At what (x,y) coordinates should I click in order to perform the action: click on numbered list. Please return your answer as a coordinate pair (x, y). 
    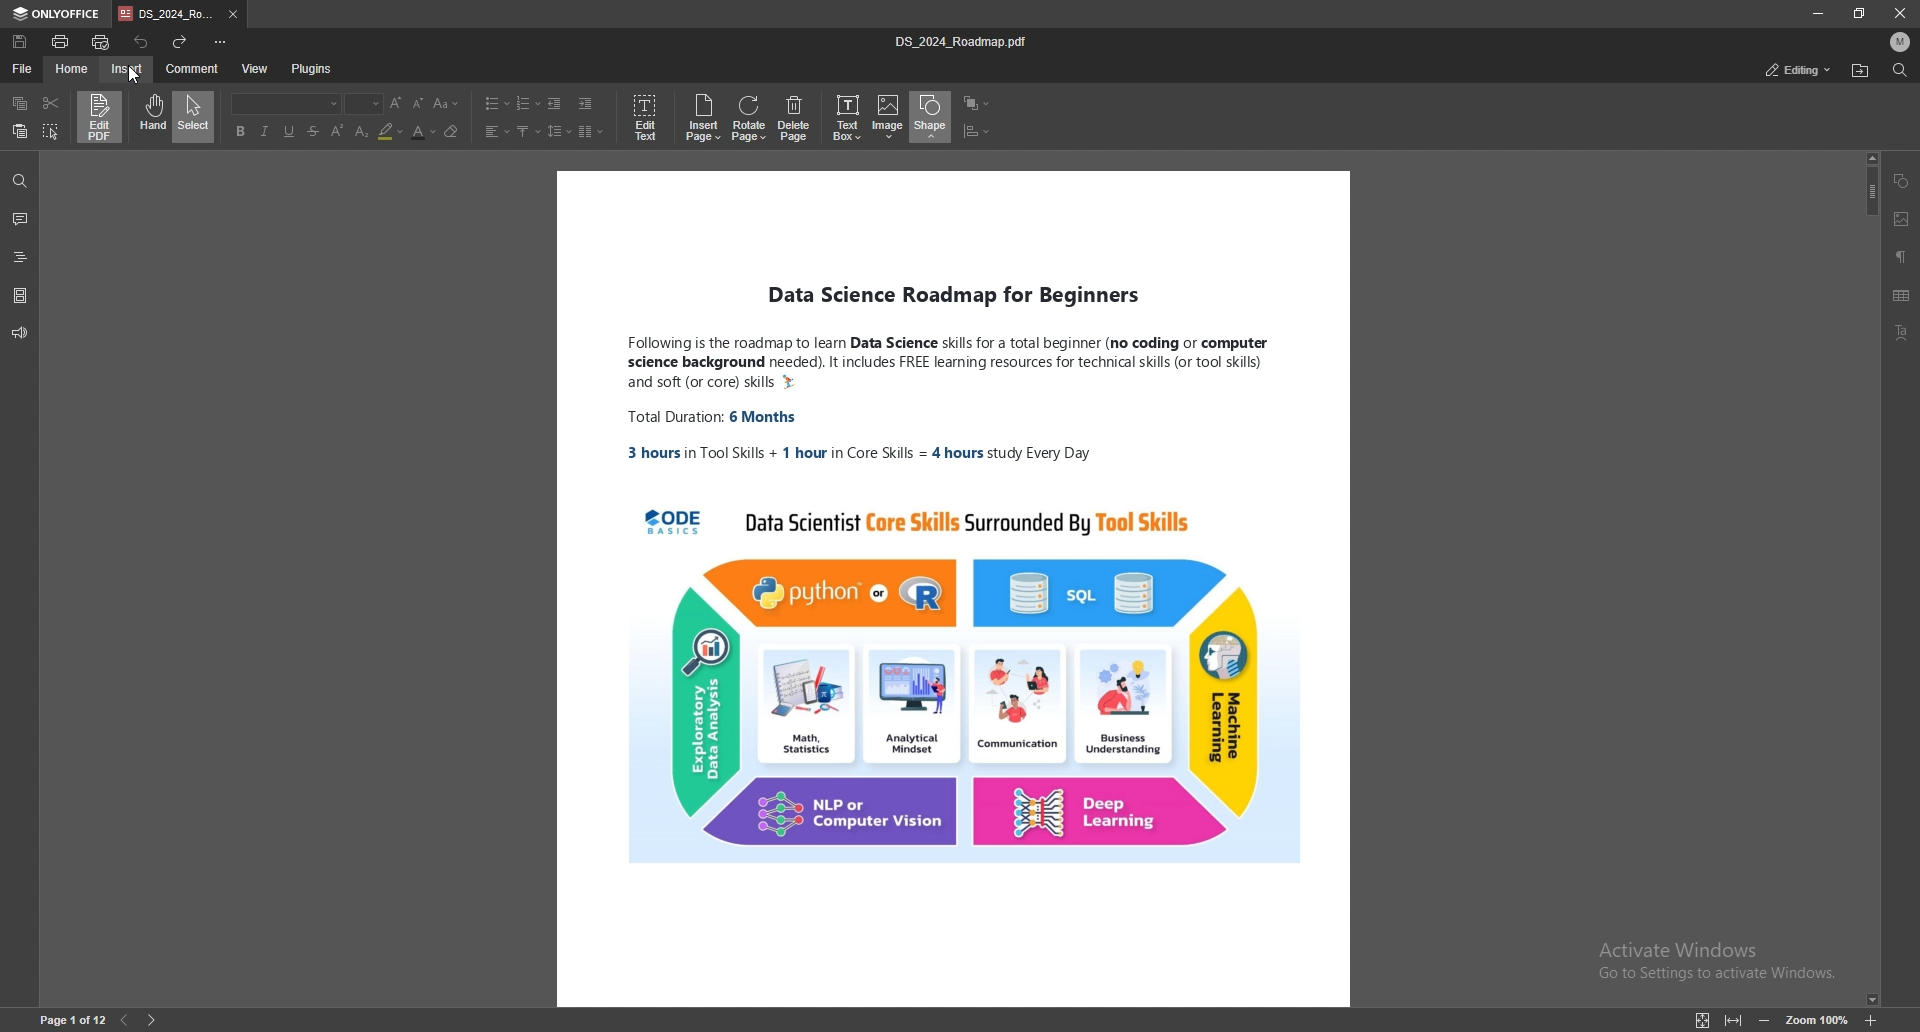
    Looking at the image, I should click on (528, 103).